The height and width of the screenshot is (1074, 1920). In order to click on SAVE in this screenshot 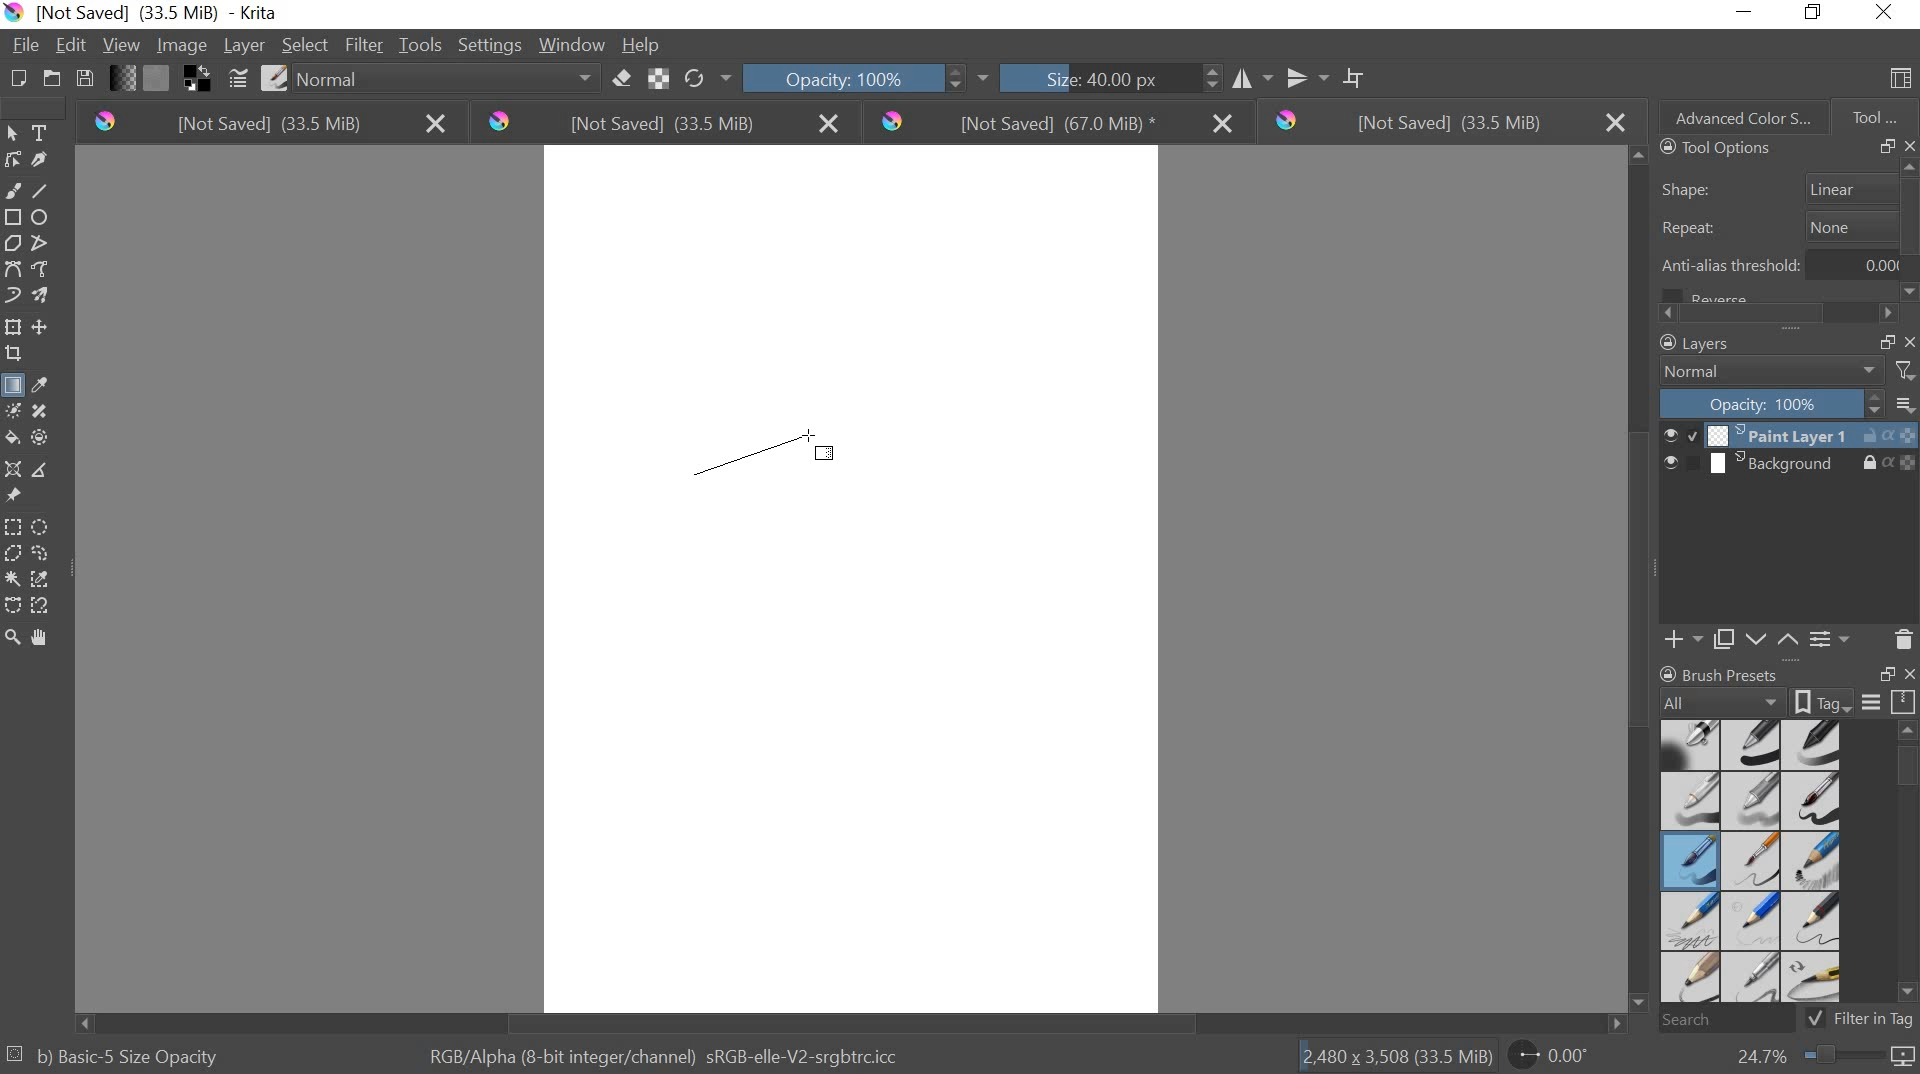, I will do `click(84, 77)`.